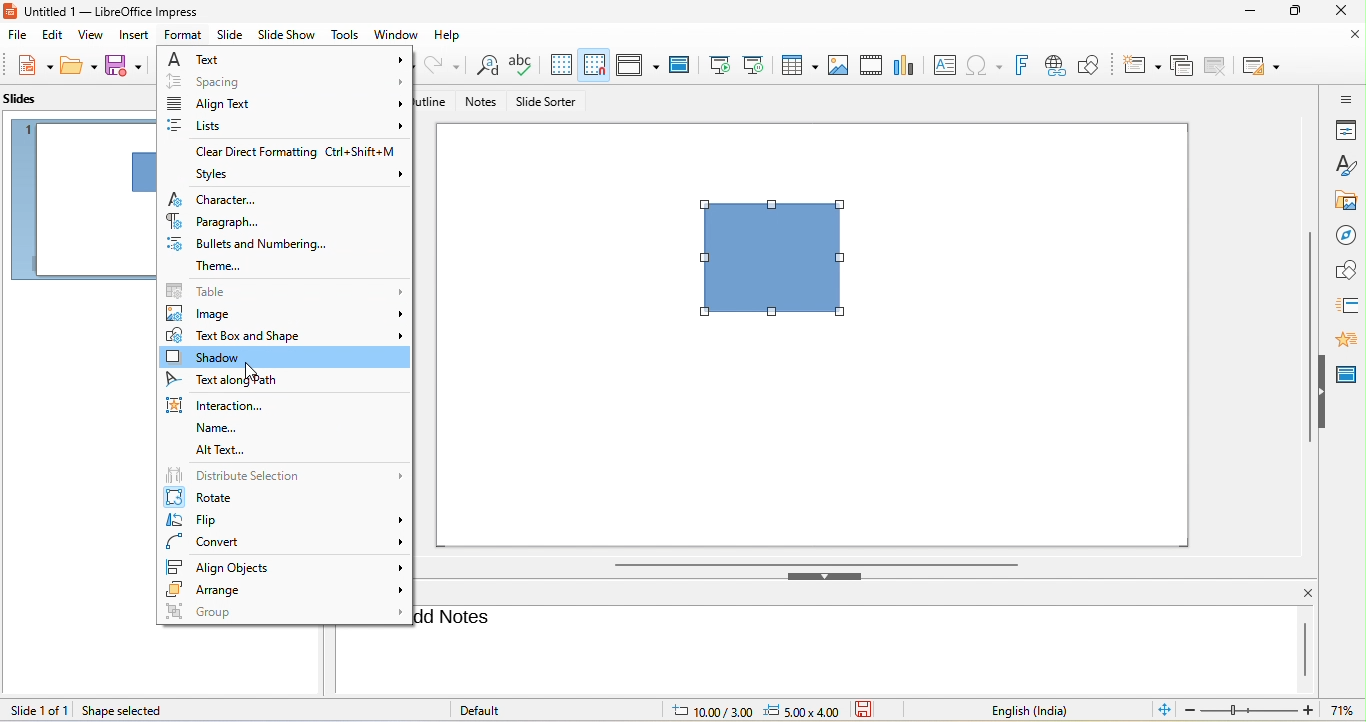  I want to click on sidebar setting, so click(1346, 99).